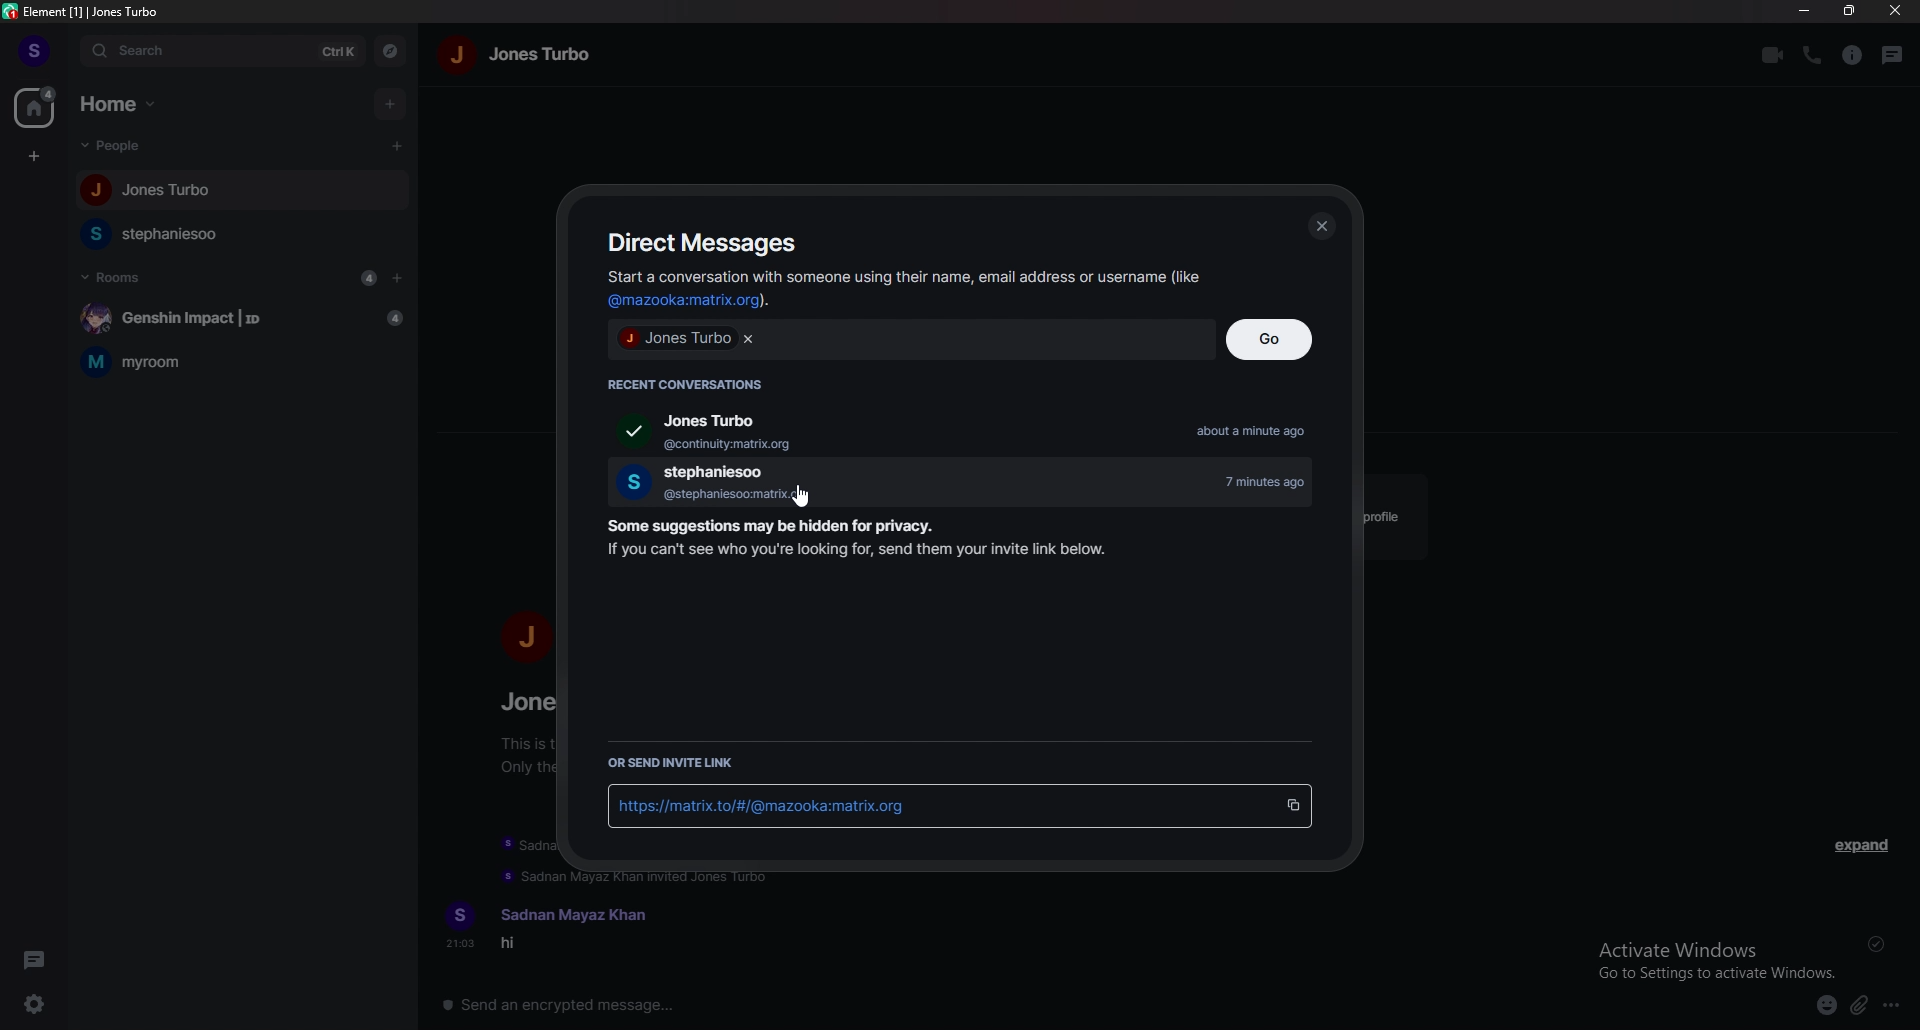 Image resolution: width=1920 pixels, height=1030 pixels. I want to click on add, so click(390, 103).